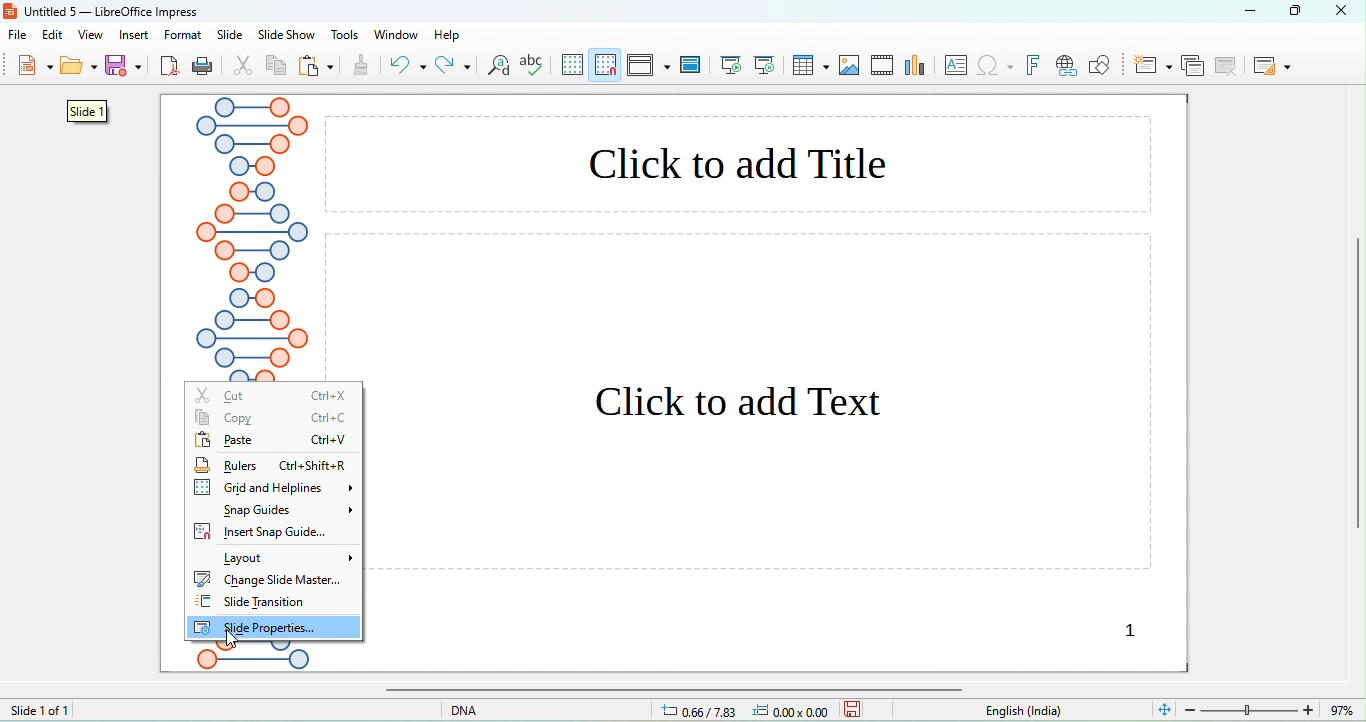 Image resolution: width=1366 pixels, height=722 pixels. I want to click on edit, so click(55, 35).